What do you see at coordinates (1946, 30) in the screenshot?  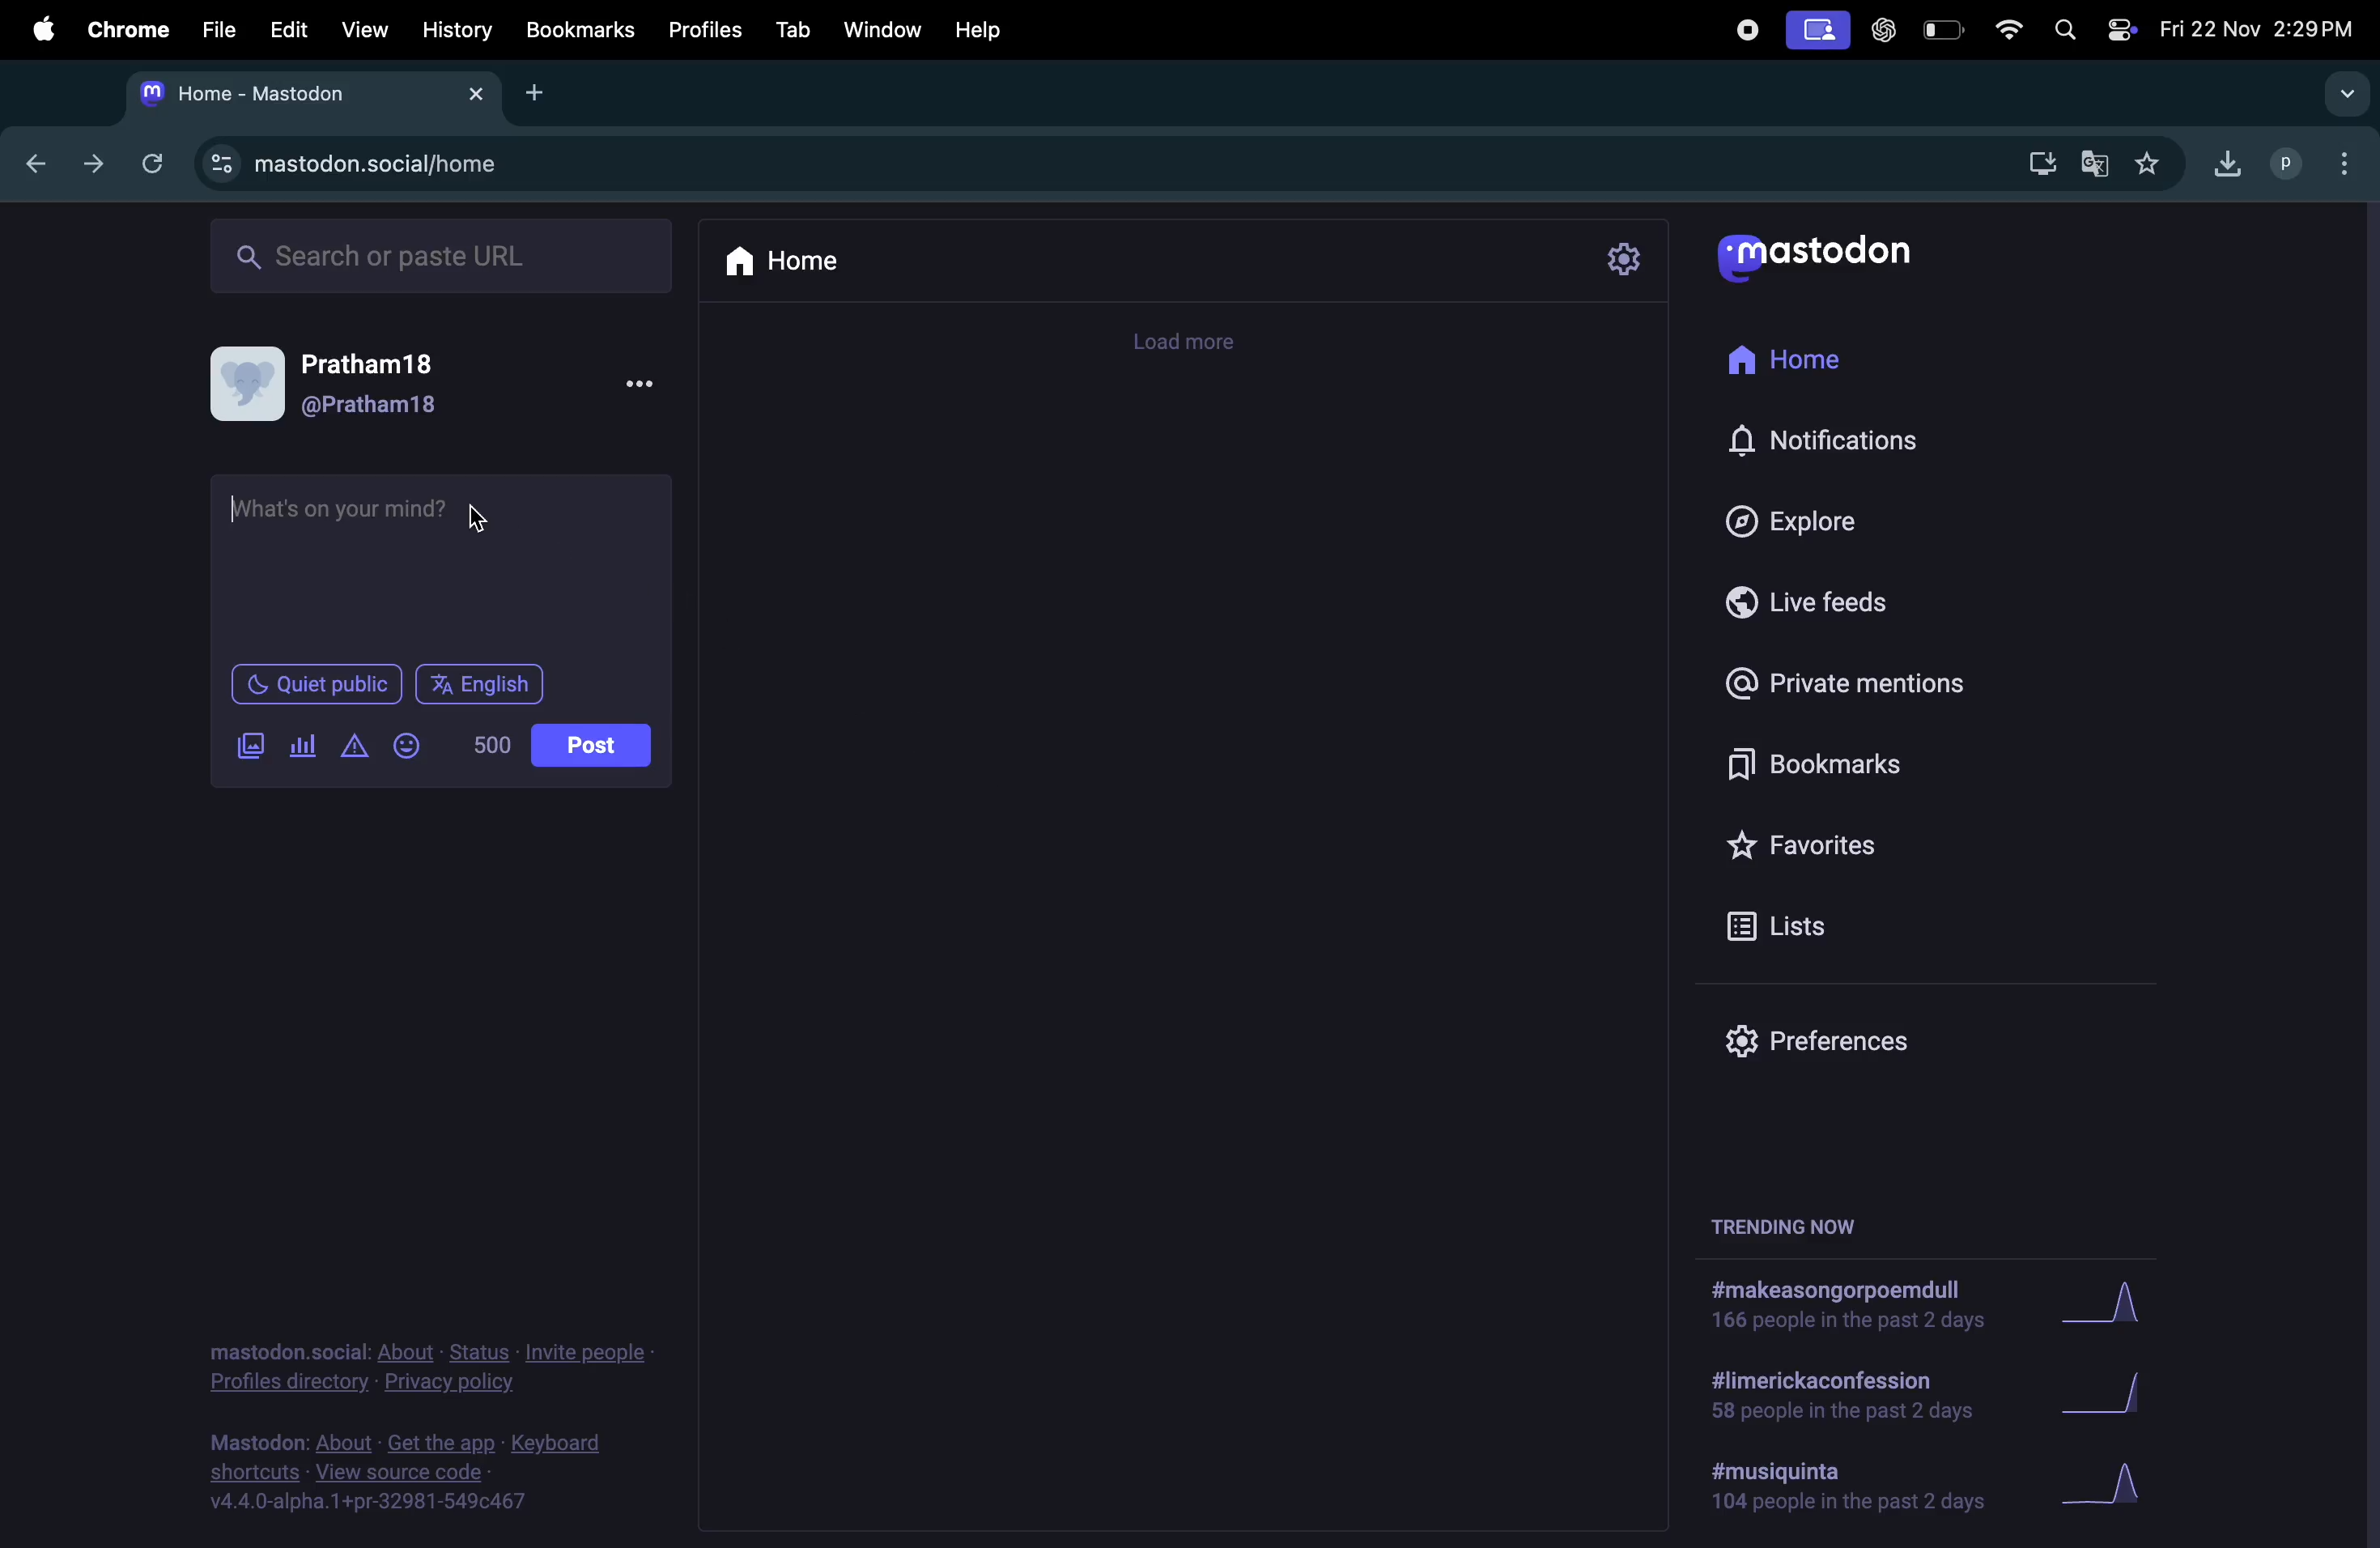 I see `battery` at bounding box center [1946, 30].